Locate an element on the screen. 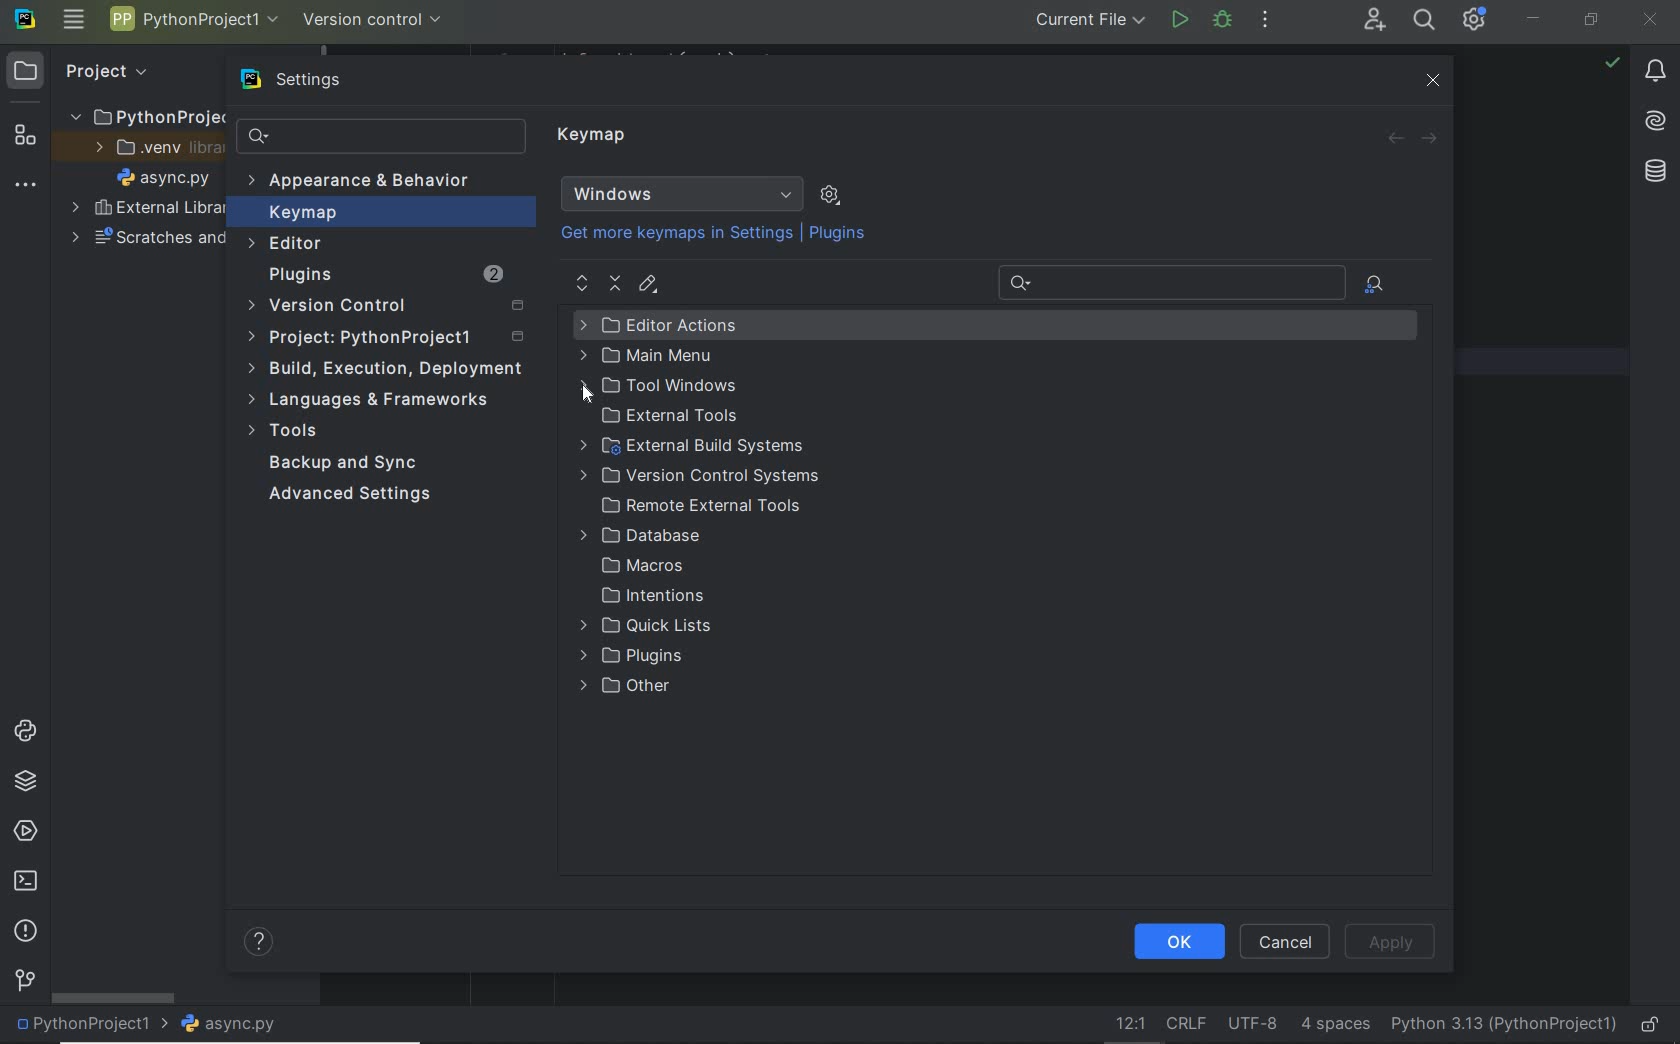  version control is located at coordinates (25, 982).